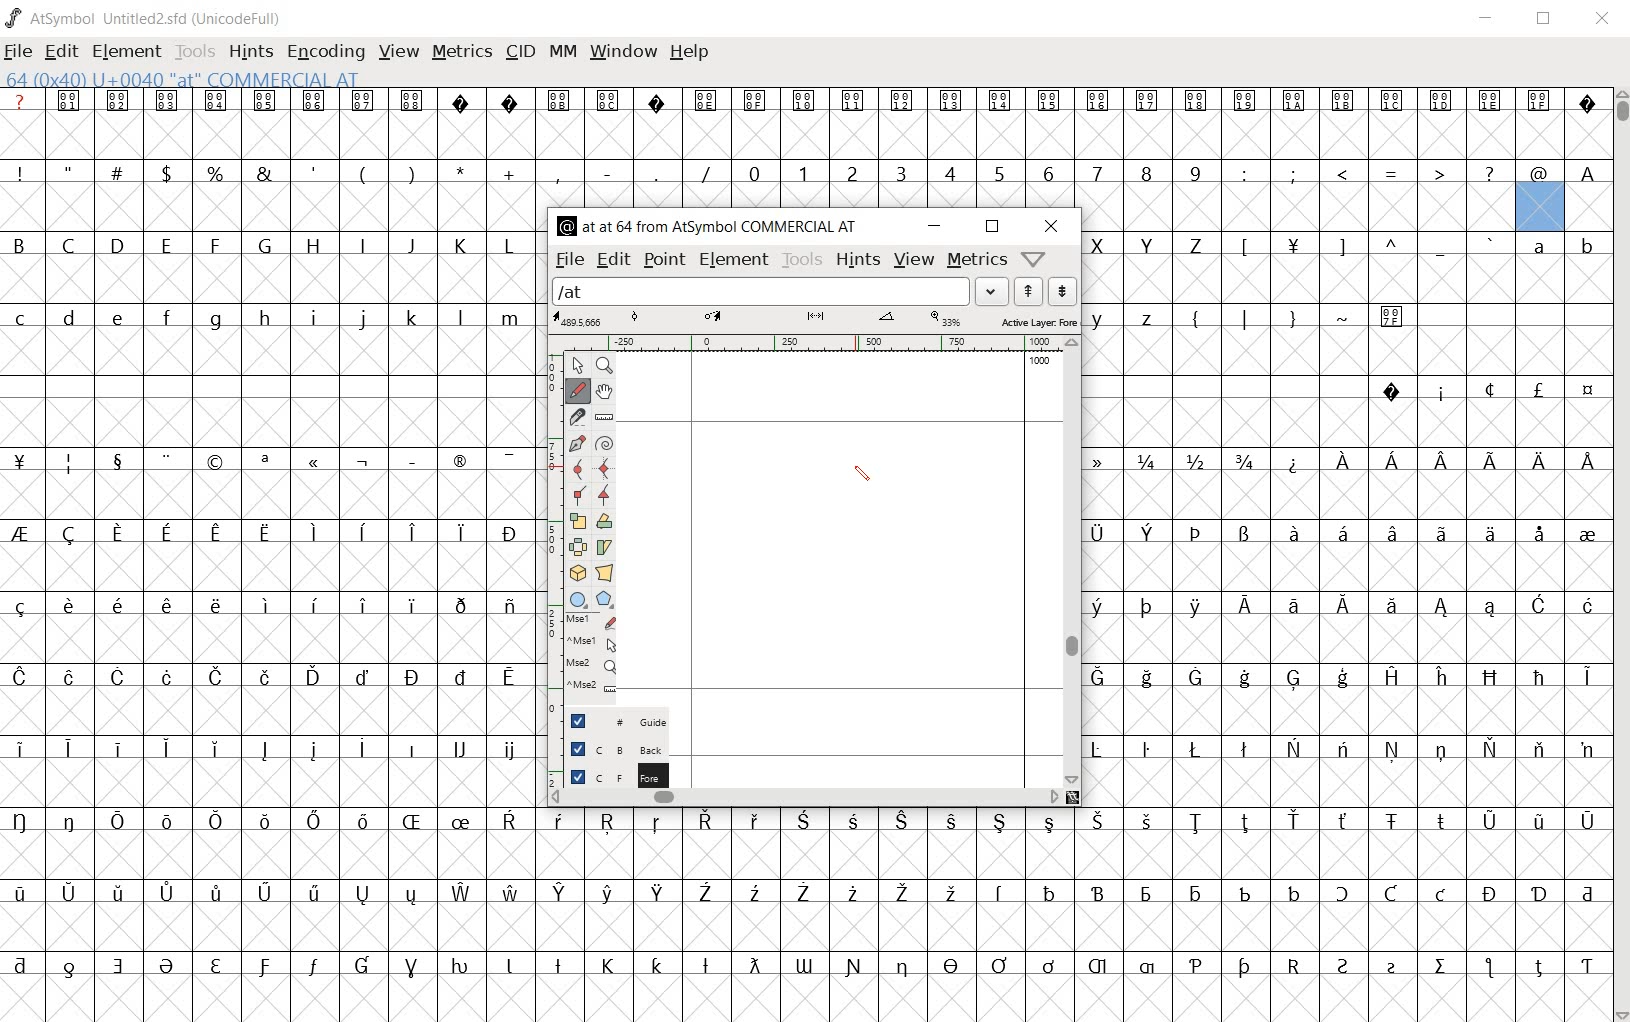 The height and width of the screenshot is (1022, 1630). What do you see at coordinates (329, 54) in the screenshot?
I see `ENCODING` at bounding box center [329, 54].